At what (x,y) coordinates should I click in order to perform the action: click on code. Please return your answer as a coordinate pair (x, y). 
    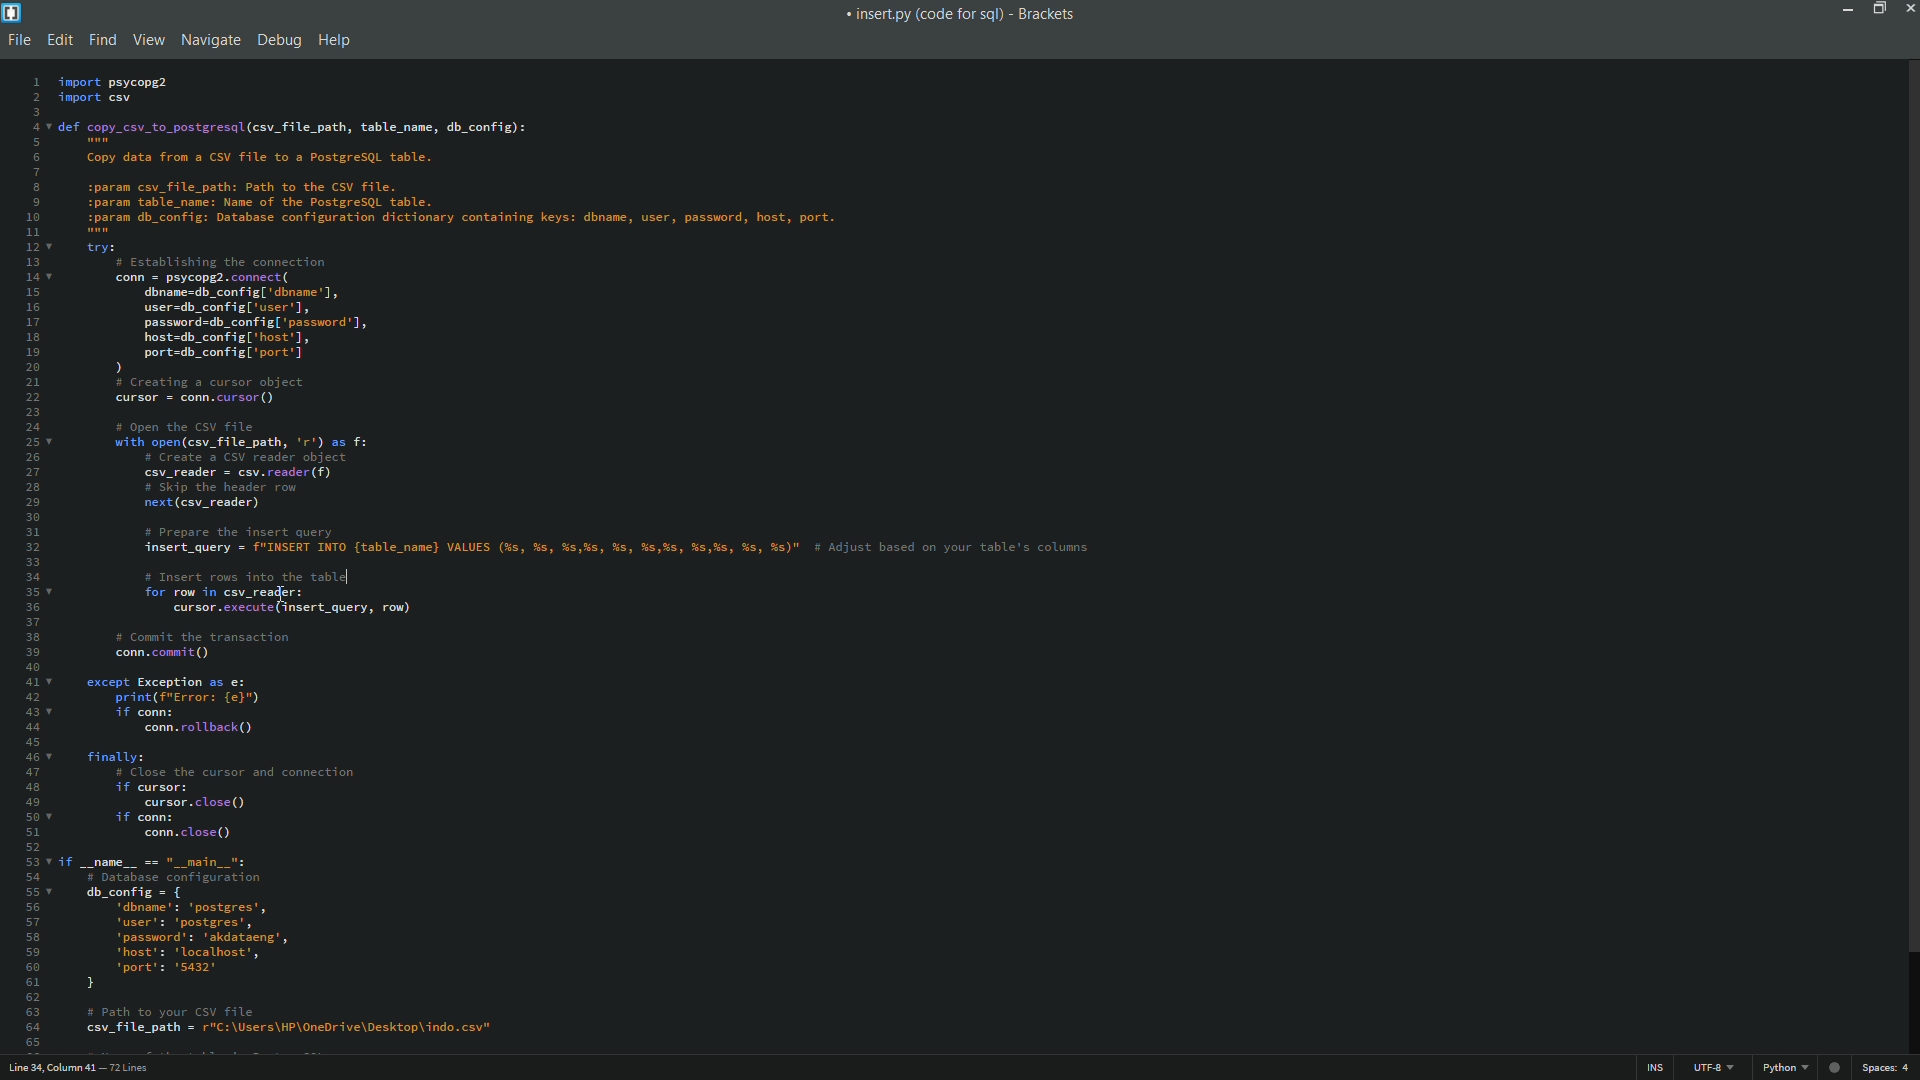
    Looking at the image, I should click on (591, 561).